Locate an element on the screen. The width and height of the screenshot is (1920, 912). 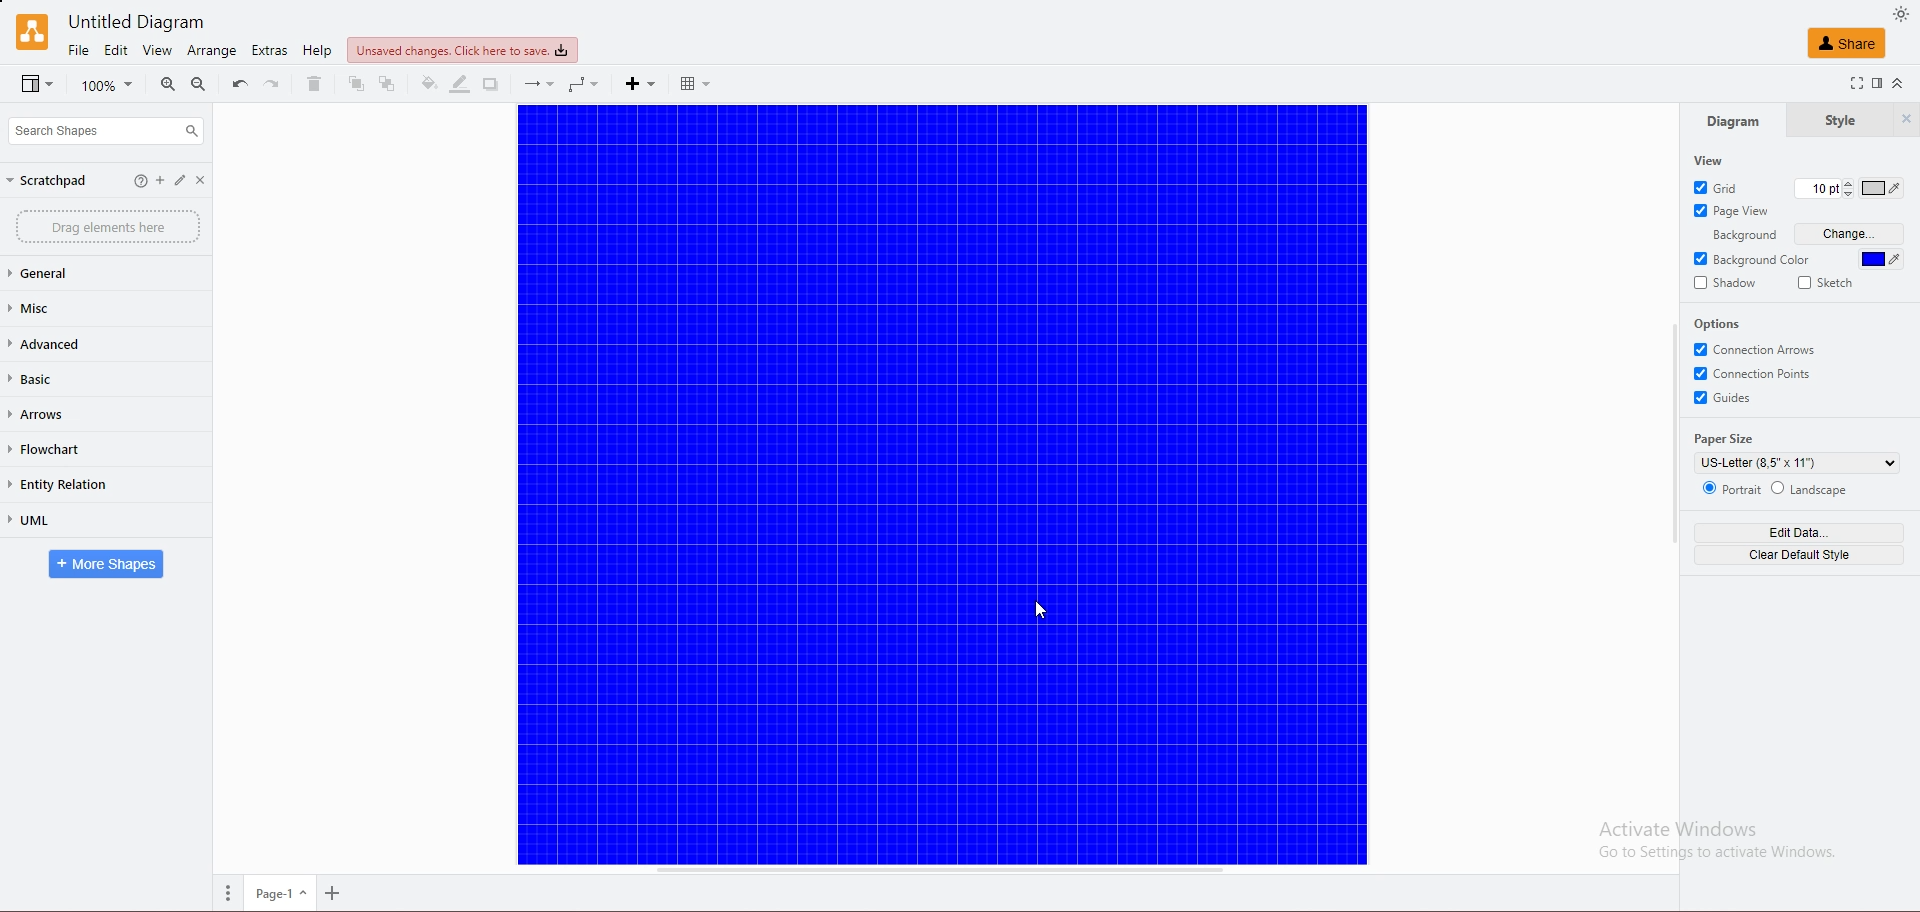
background color is located at coordinates (1754, 259).